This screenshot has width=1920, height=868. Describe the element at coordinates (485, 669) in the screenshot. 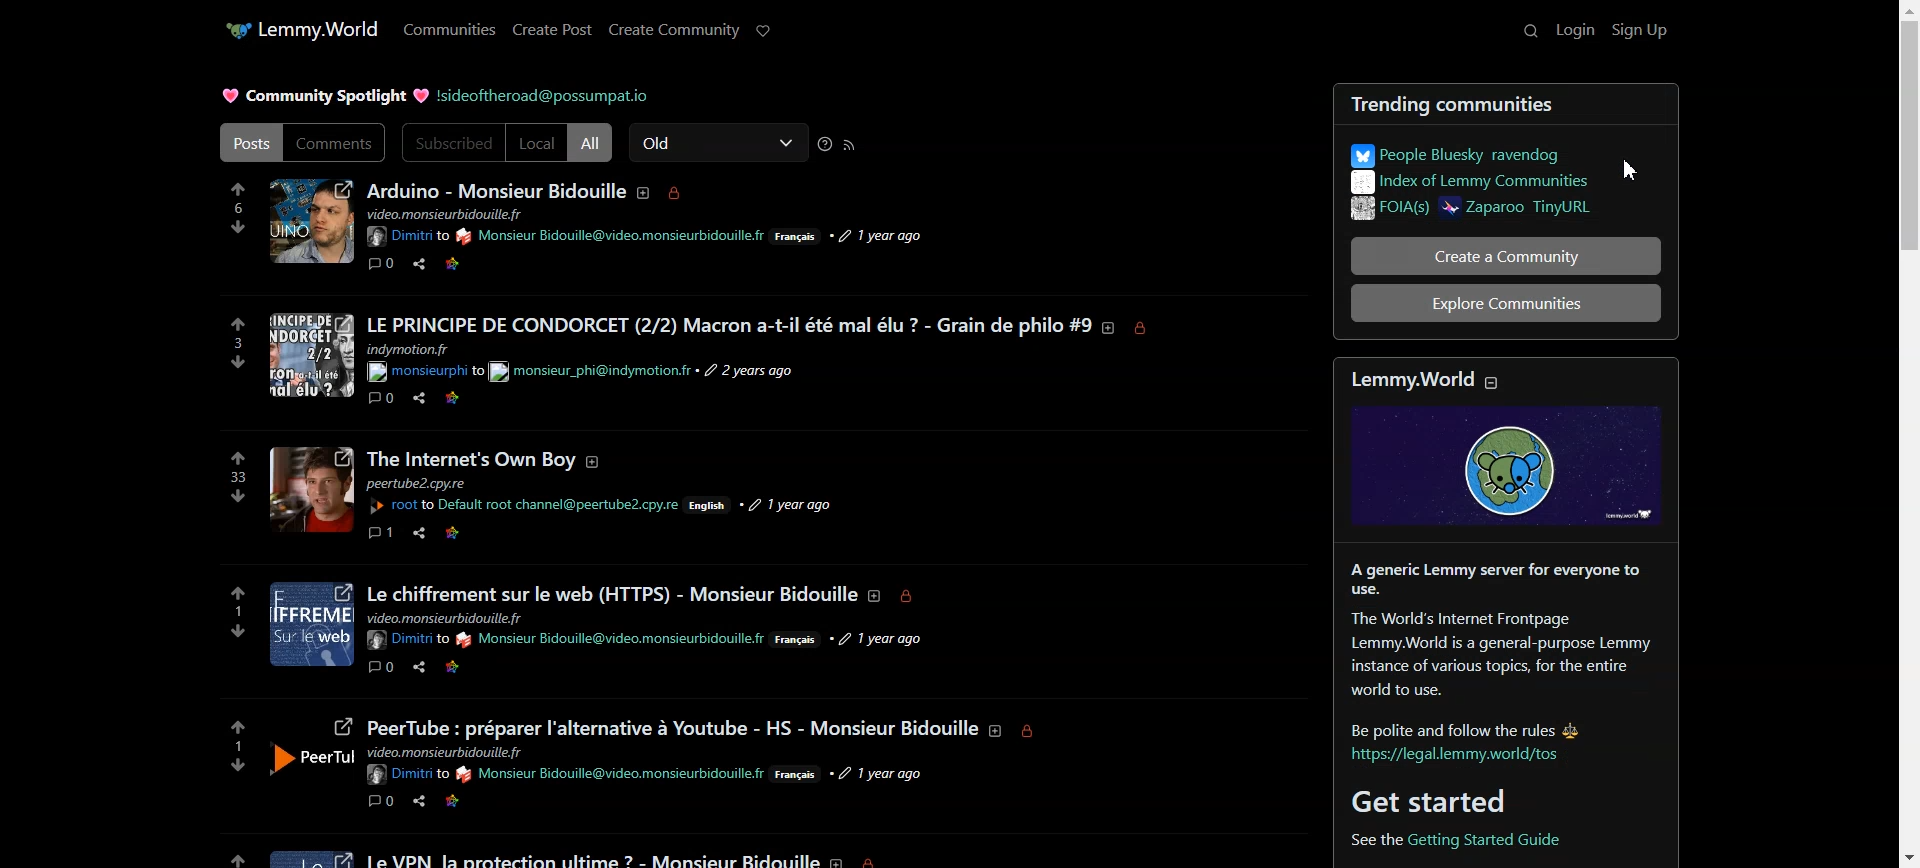

I see `save` at that location.